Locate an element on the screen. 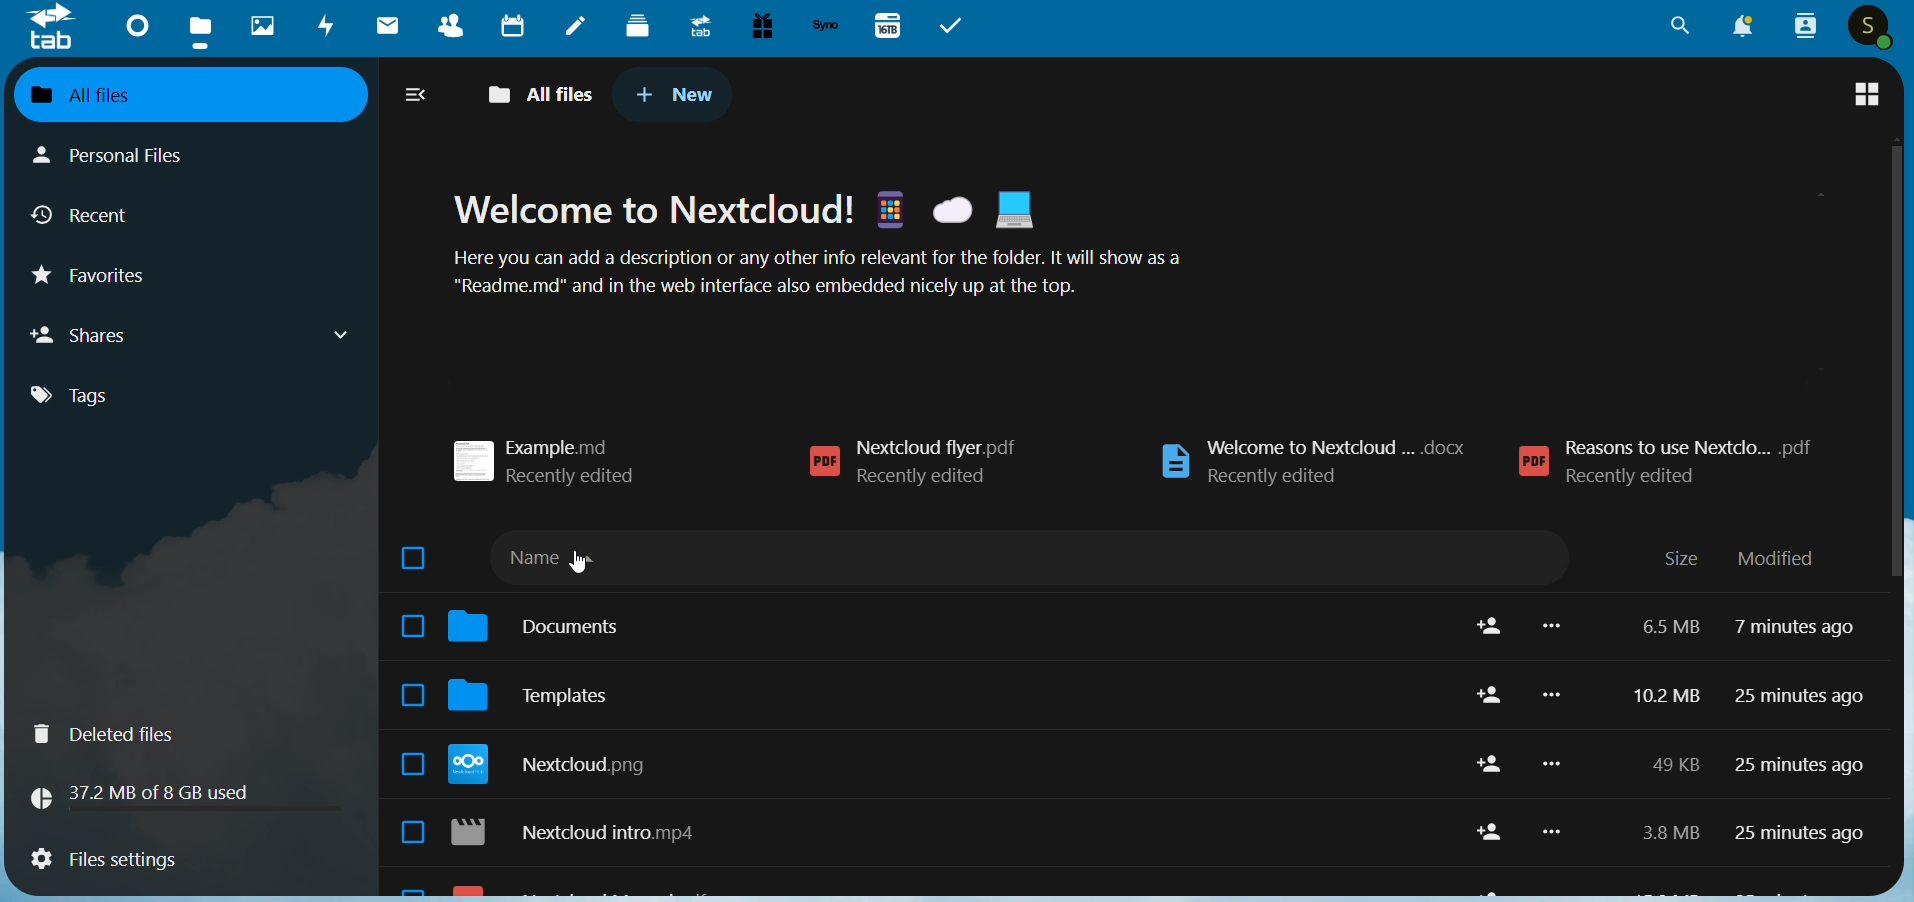 This screenshot has width=1914, height=902. scroll bar is located at coordinates (1896, 365).